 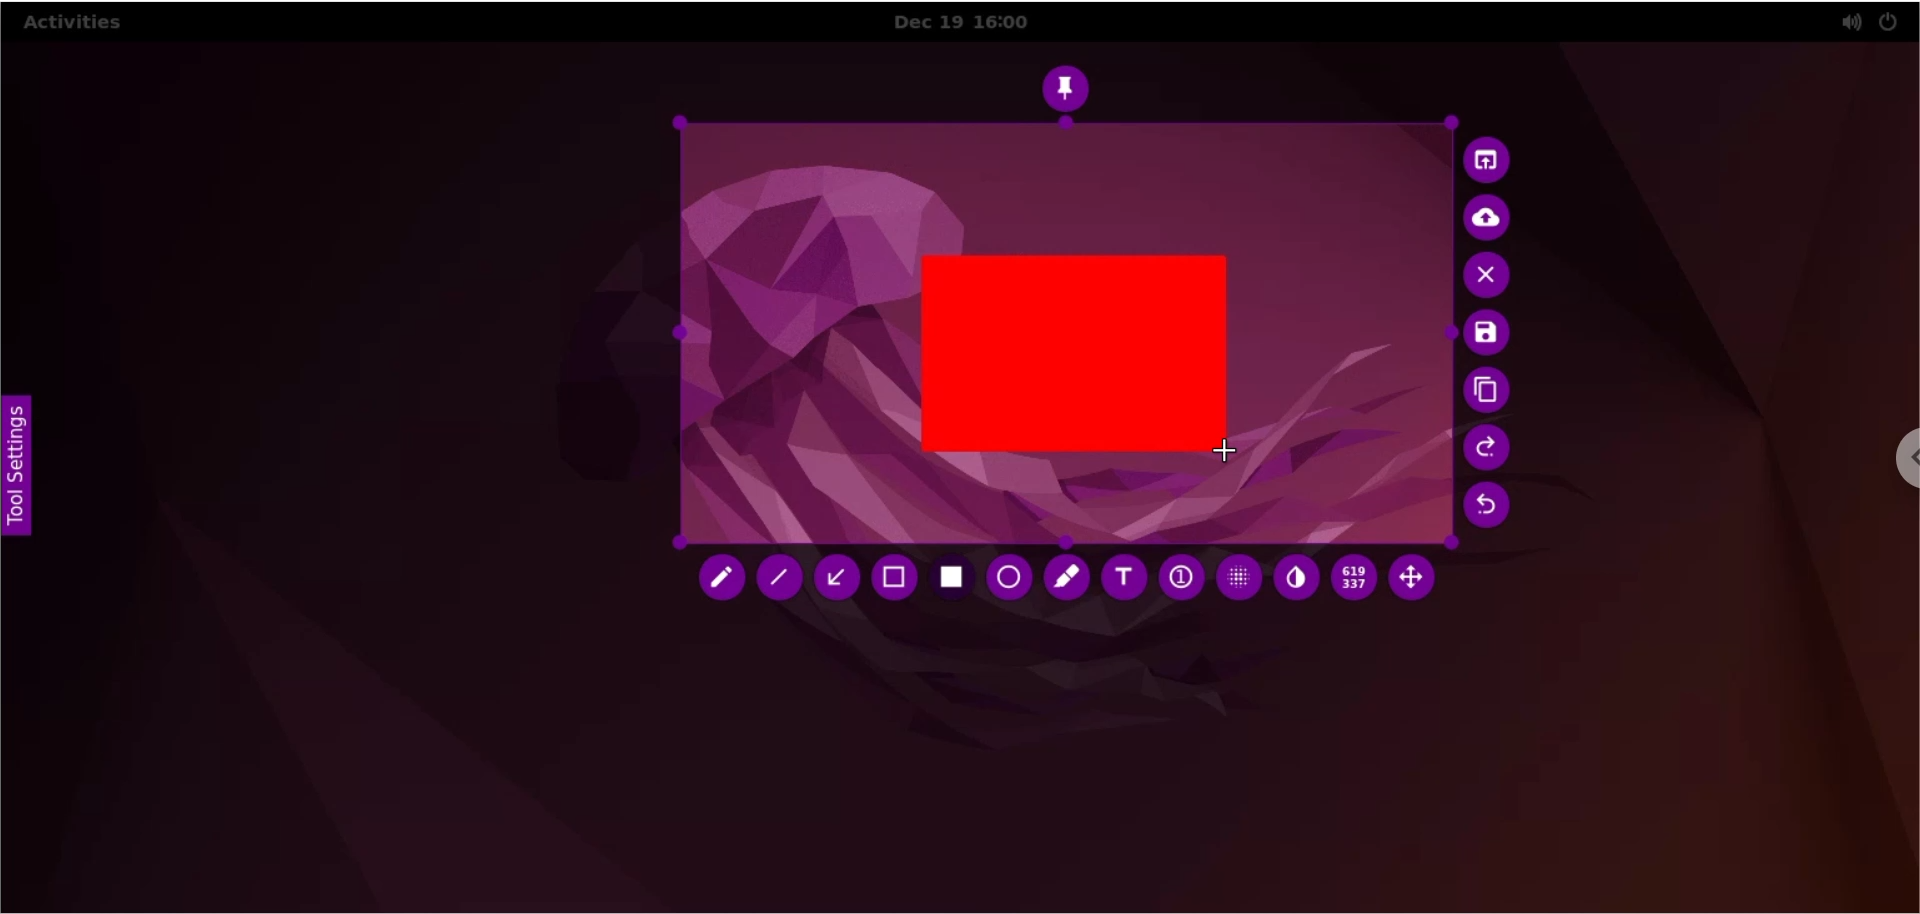 What do you see at coordinates (1297, 581) in the screenshot?
I see `inverter` at bounding box center [1297, 581].